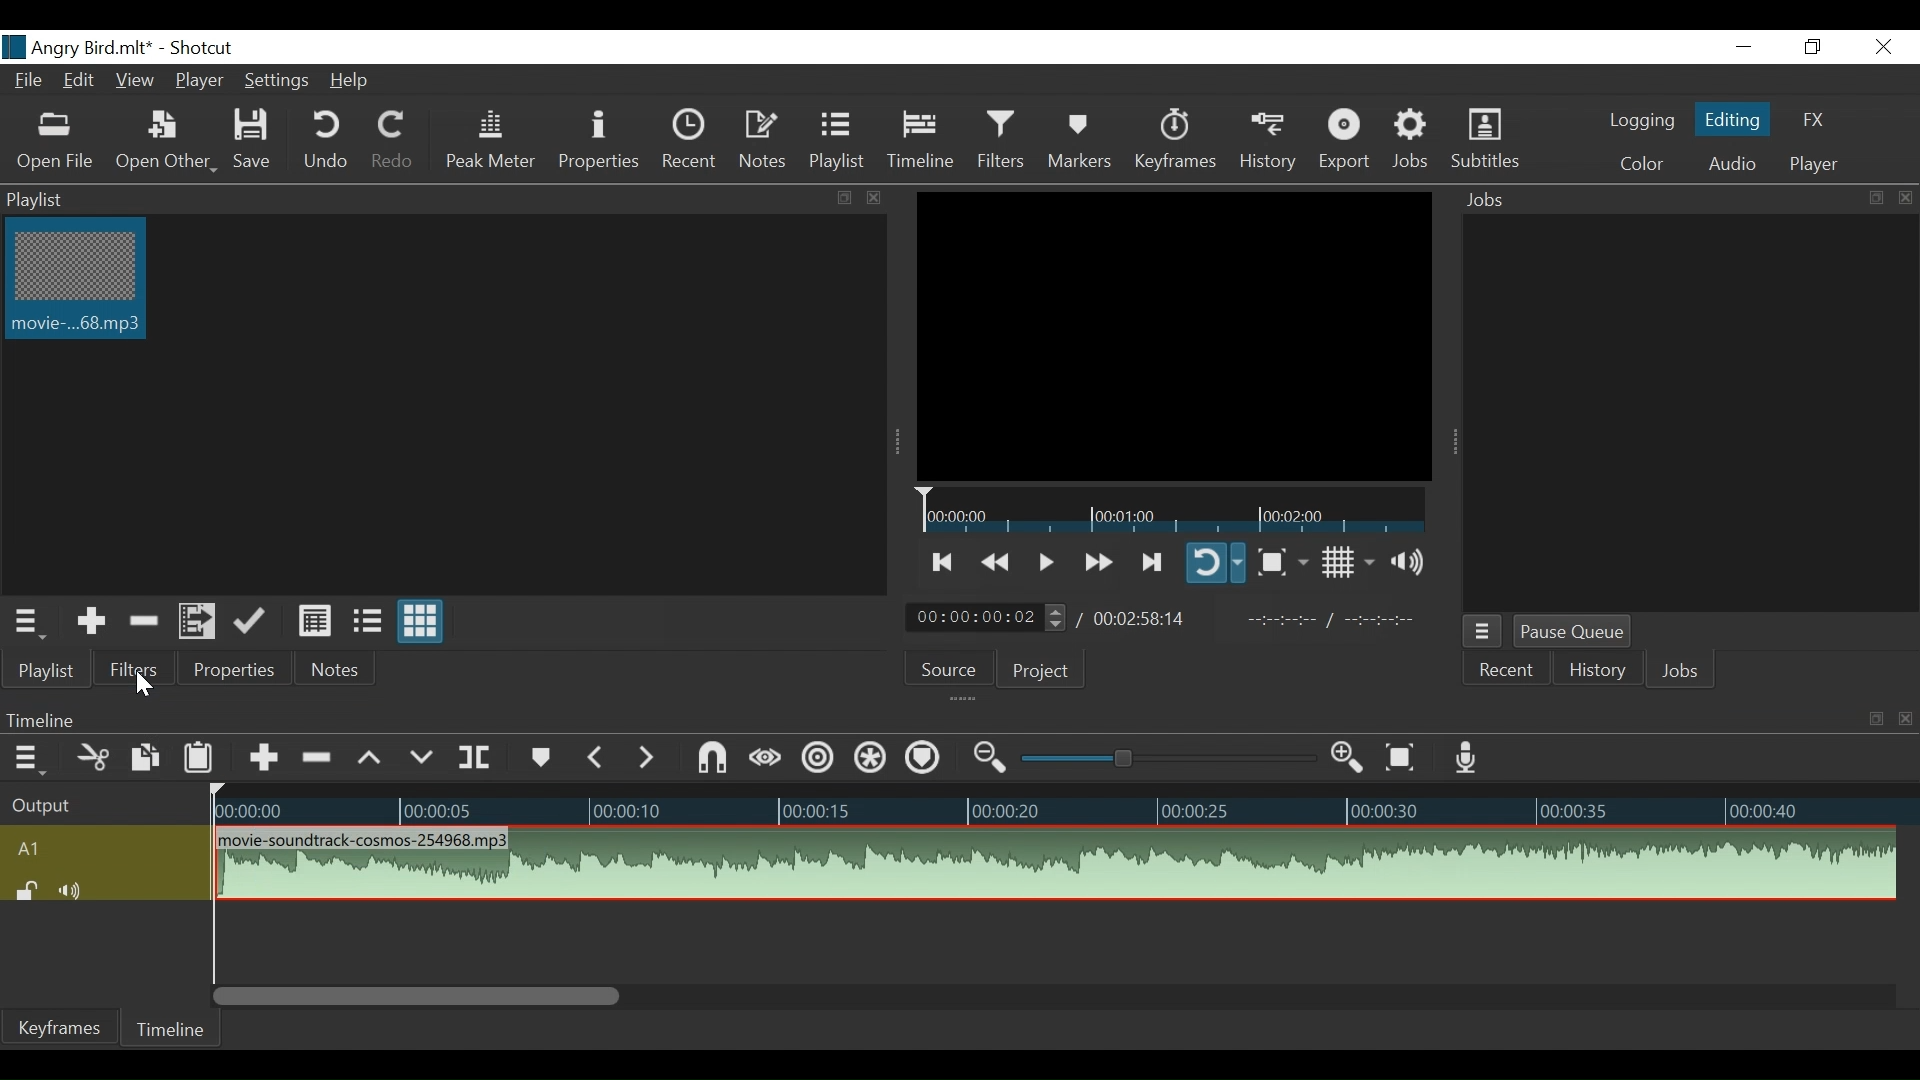 The height and width of the screenshot is (1080, 1920). I want to click on Edit, so click(81, 83).